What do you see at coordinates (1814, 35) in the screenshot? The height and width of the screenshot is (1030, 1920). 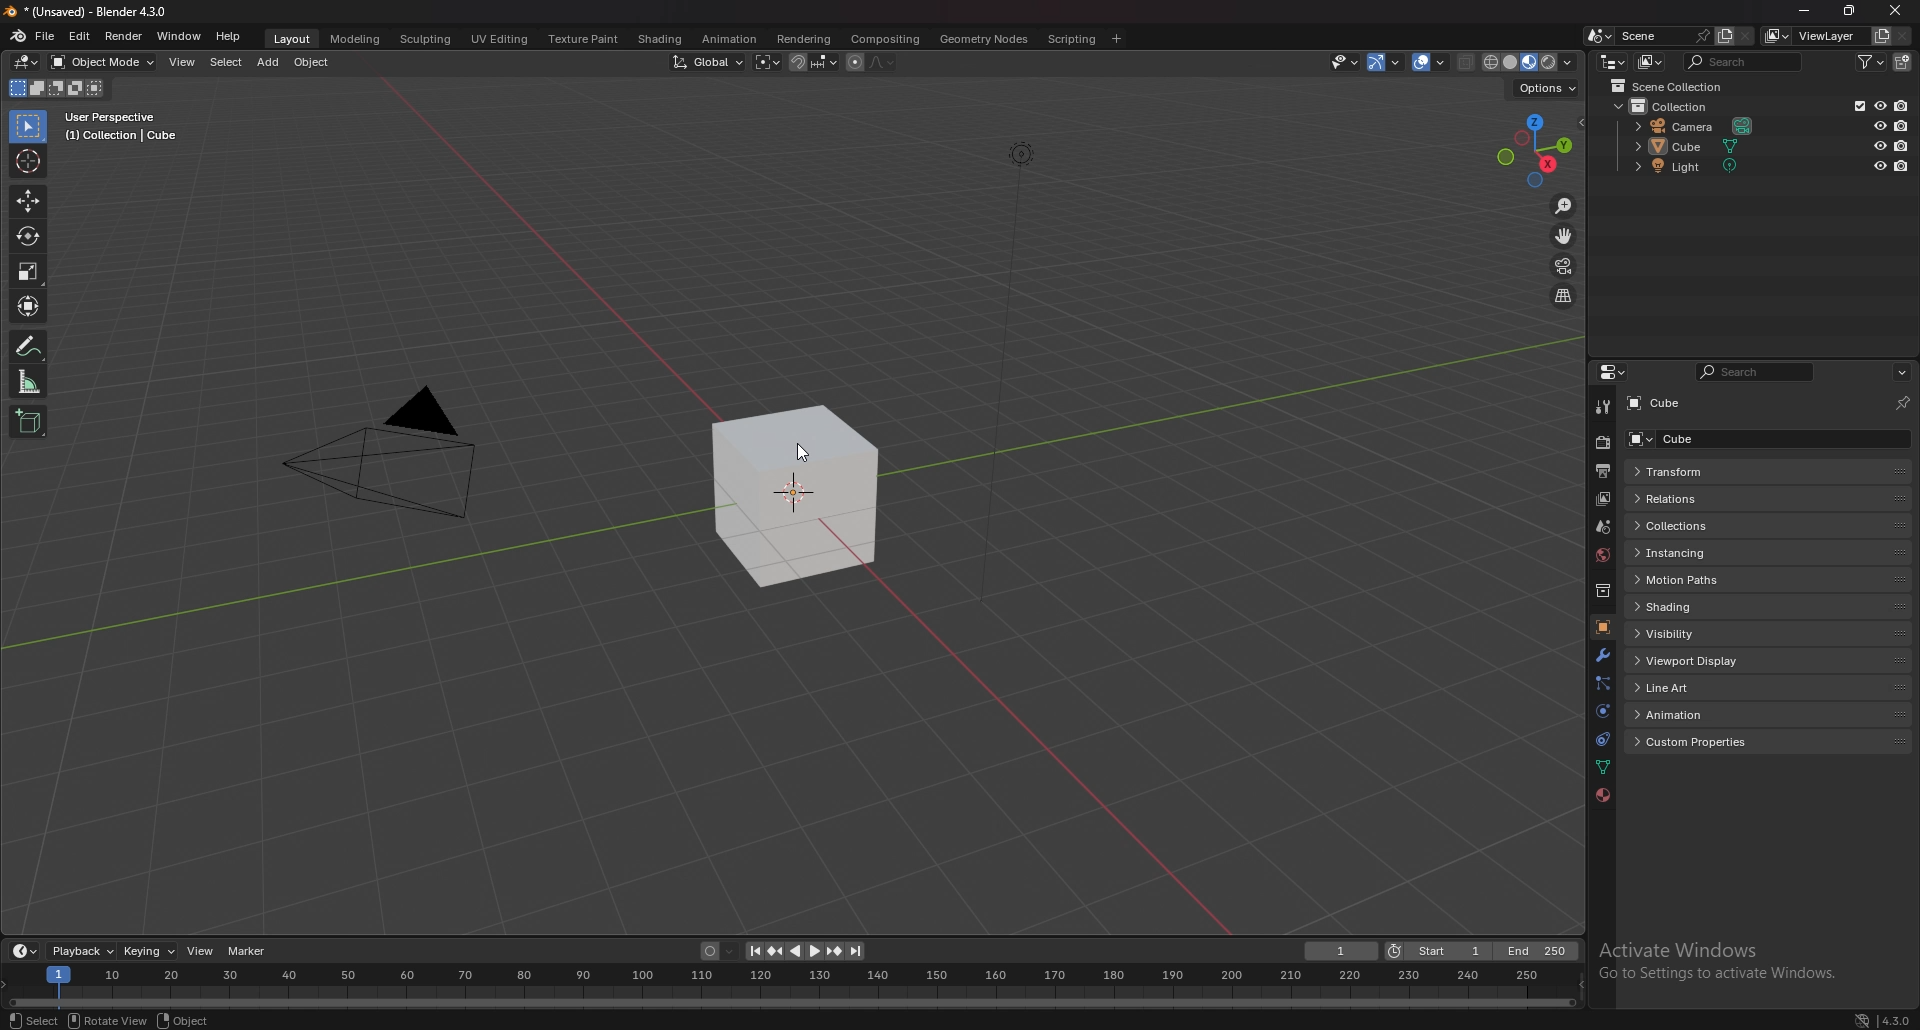 I see `view layer` at bounding box center [1814, 35].